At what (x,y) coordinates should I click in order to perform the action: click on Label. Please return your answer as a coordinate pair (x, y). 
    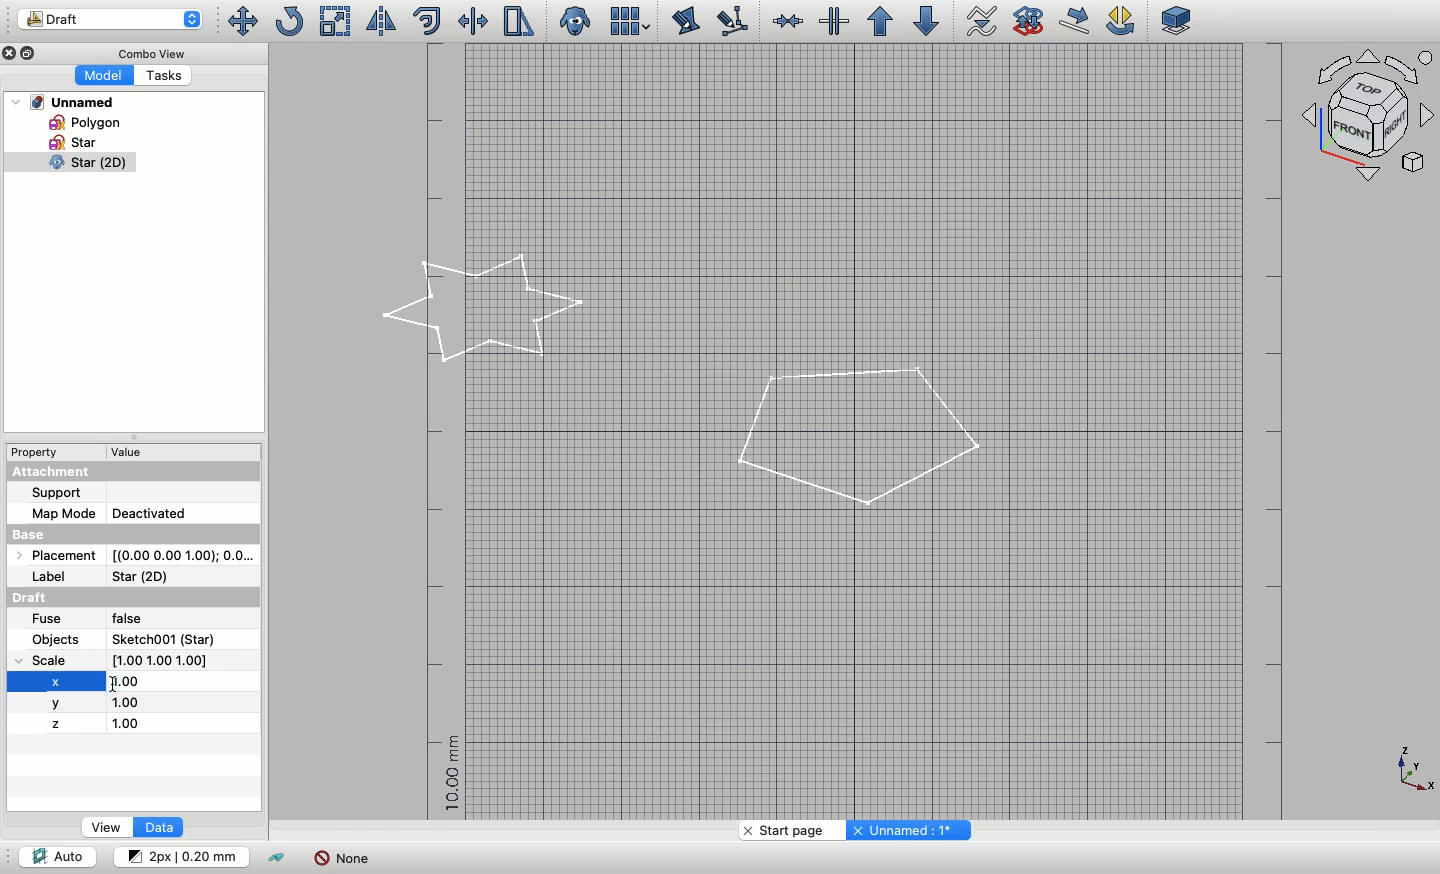
    Looking at the image, I should click on (56, 577).